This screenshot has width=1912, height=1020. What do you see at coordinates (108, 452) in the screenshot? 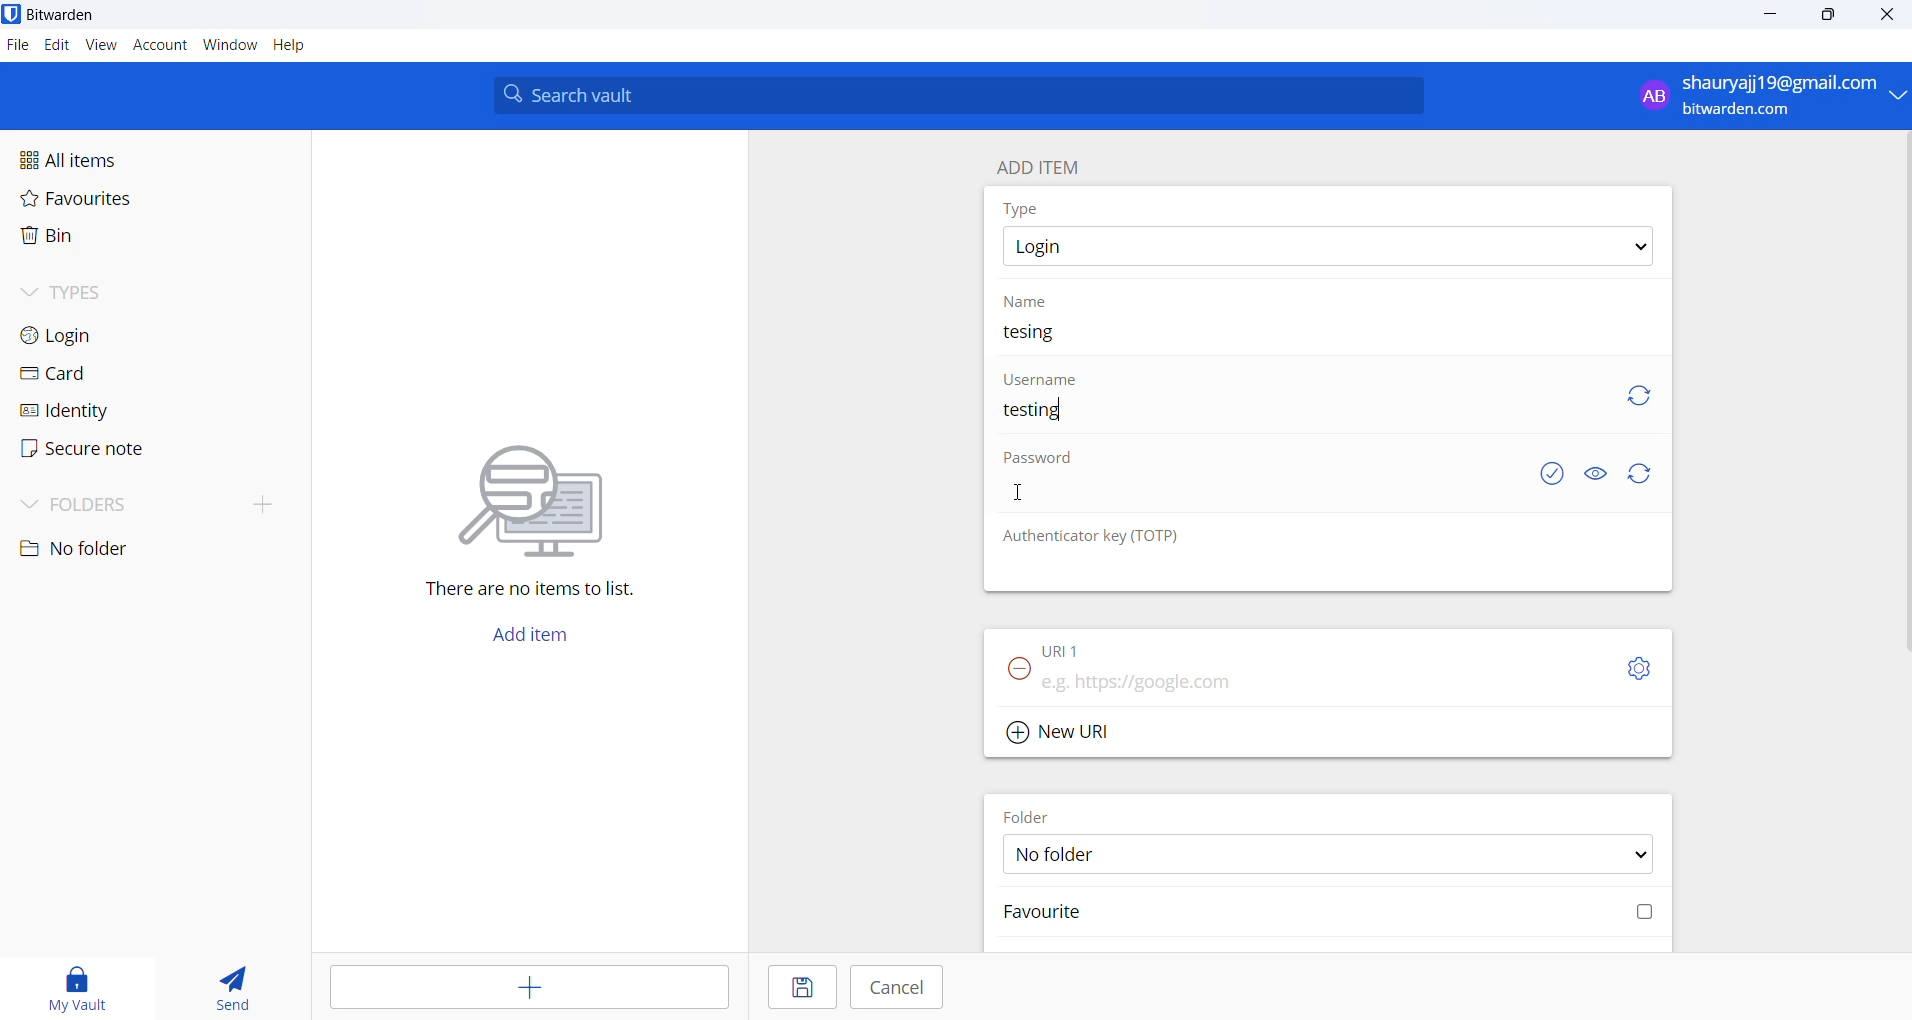
I see `secure note` at bounding box center [108, 452].